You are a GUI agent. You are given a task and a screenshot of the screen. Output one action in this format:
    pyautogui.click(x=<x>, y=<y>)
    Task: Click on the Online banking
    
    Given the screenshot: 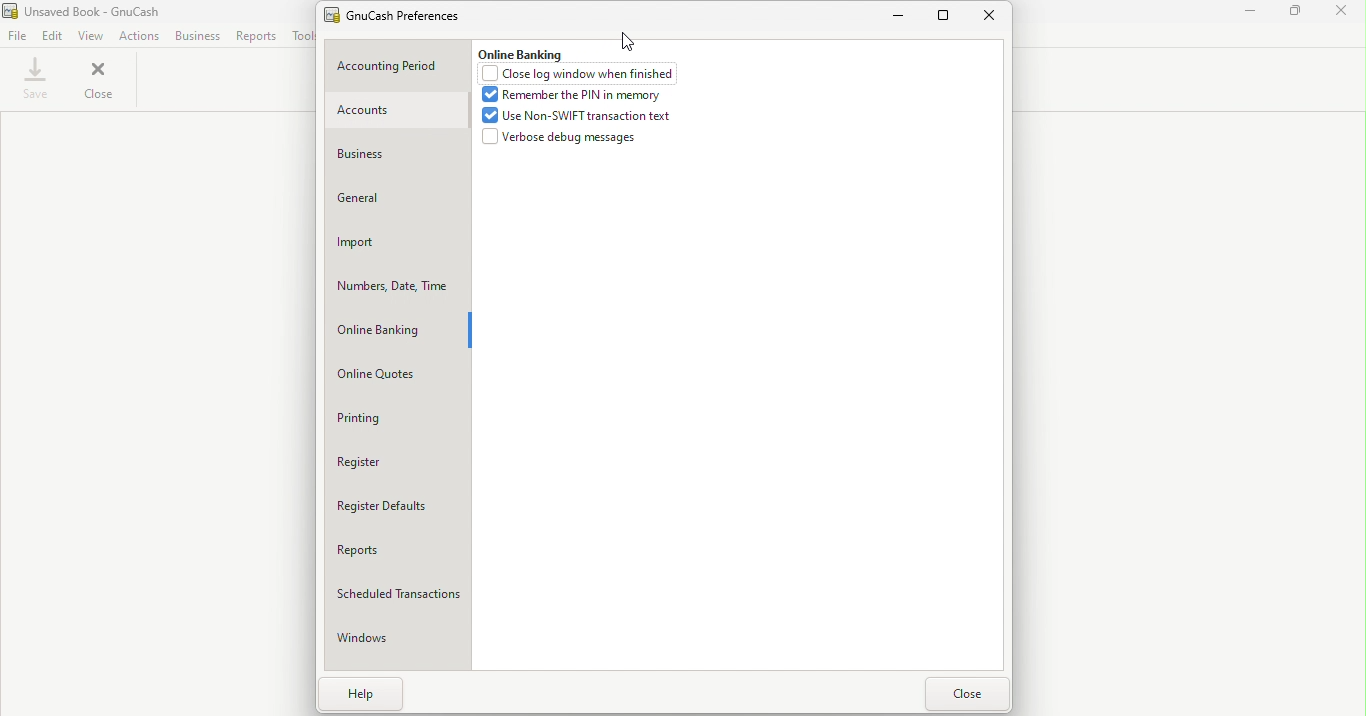 What is the action you would take?
    pyautogui.click(x=519, y=52)
    